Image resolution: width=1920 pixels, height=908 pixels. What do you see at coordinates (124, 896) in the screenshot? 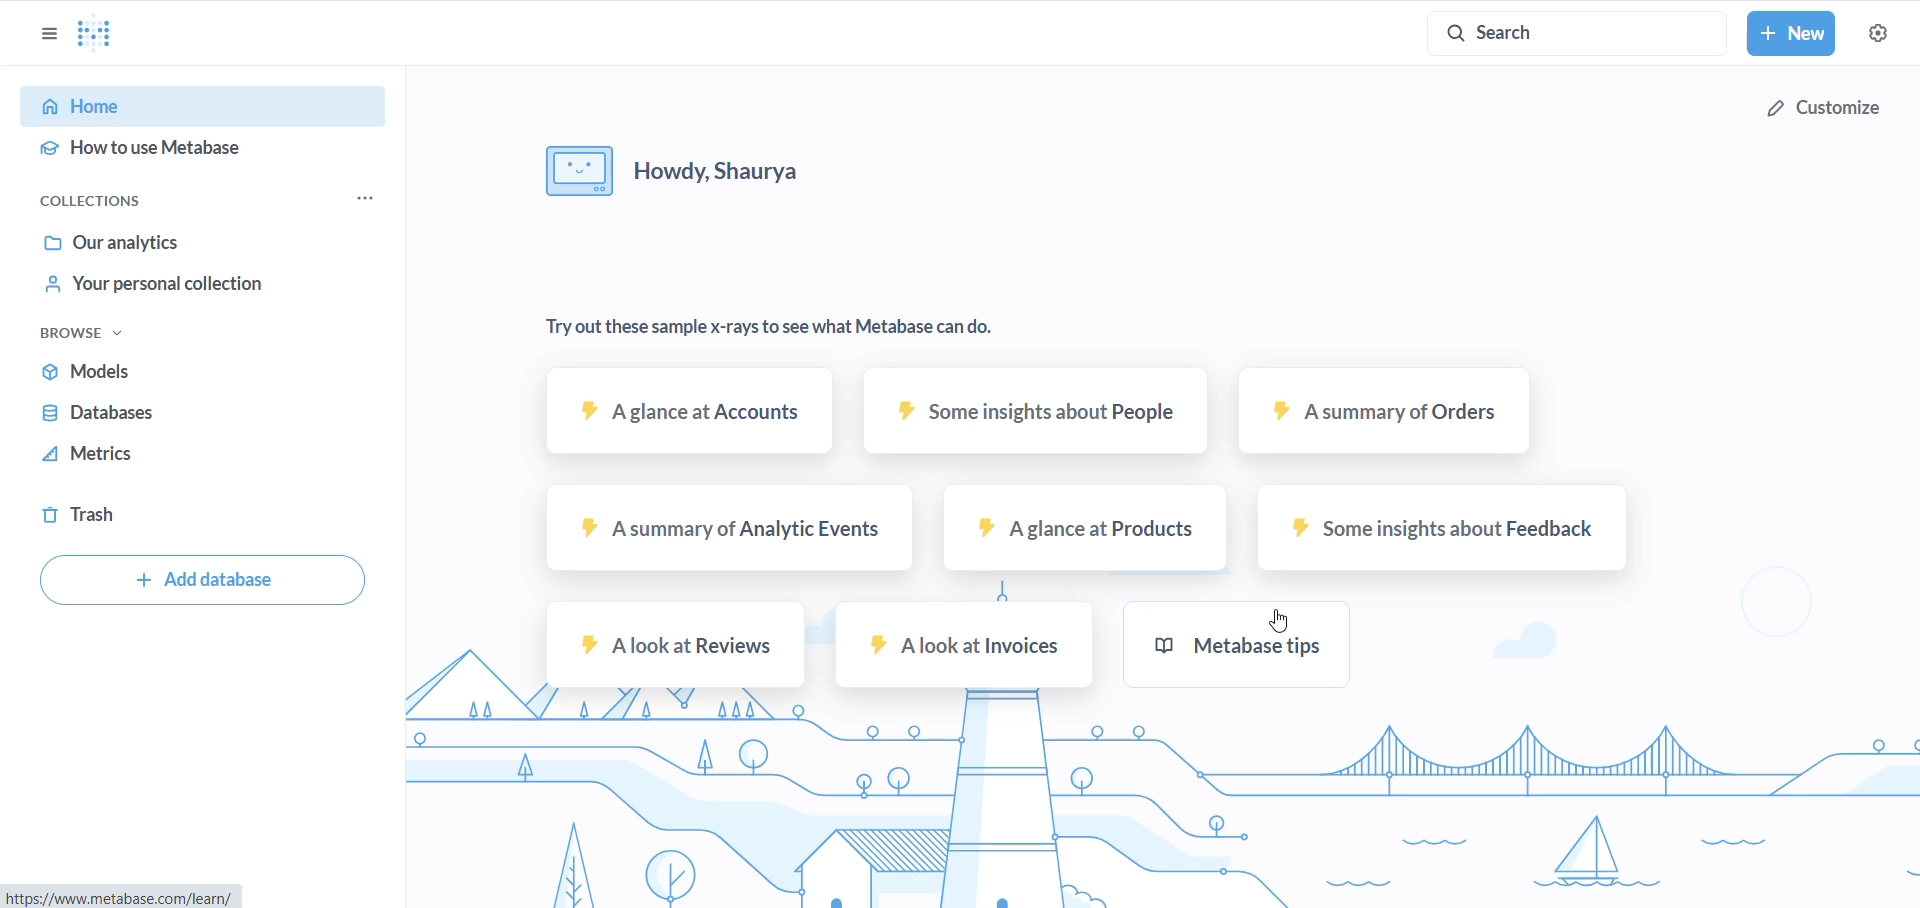
I see `localhost` at bounding box center [124, 896].